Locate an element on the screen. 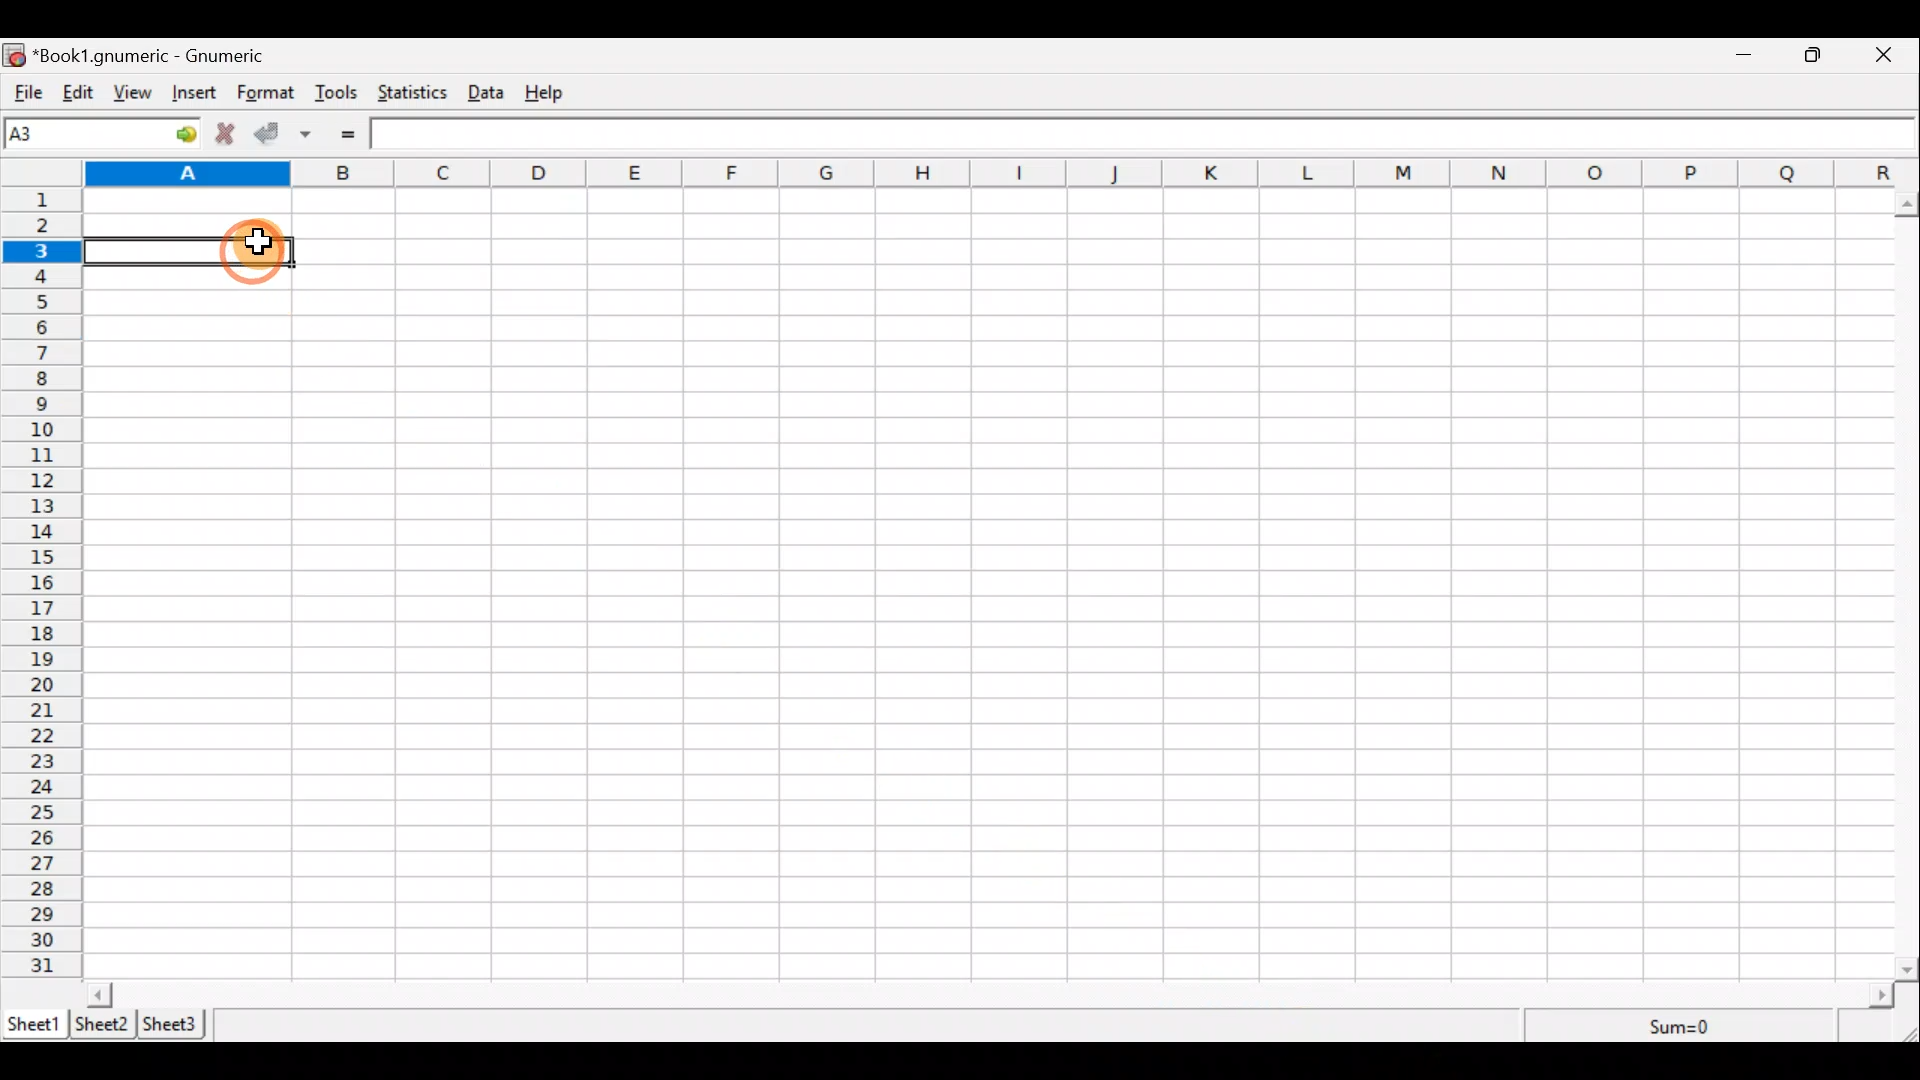  File is located at coordinates (25, 93).